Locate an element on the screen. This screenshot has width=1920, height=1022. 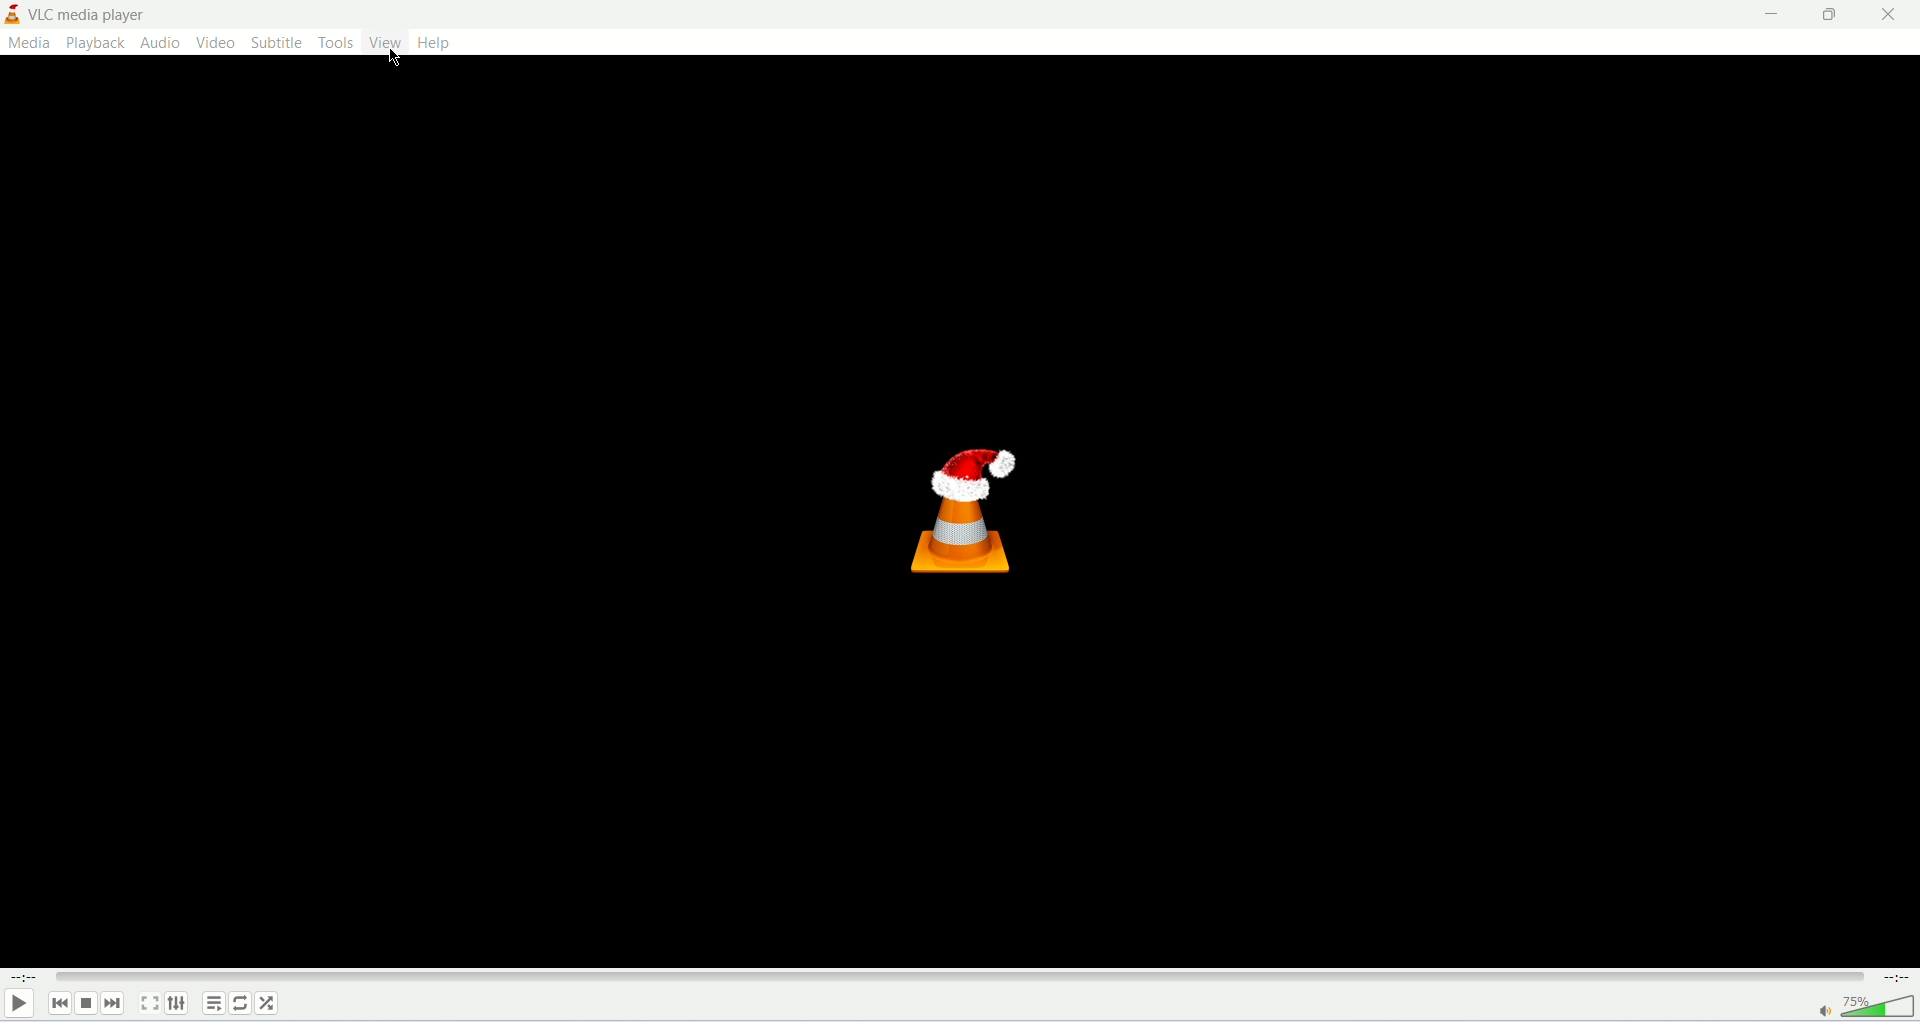
close is located at coordinates (1891, 16).